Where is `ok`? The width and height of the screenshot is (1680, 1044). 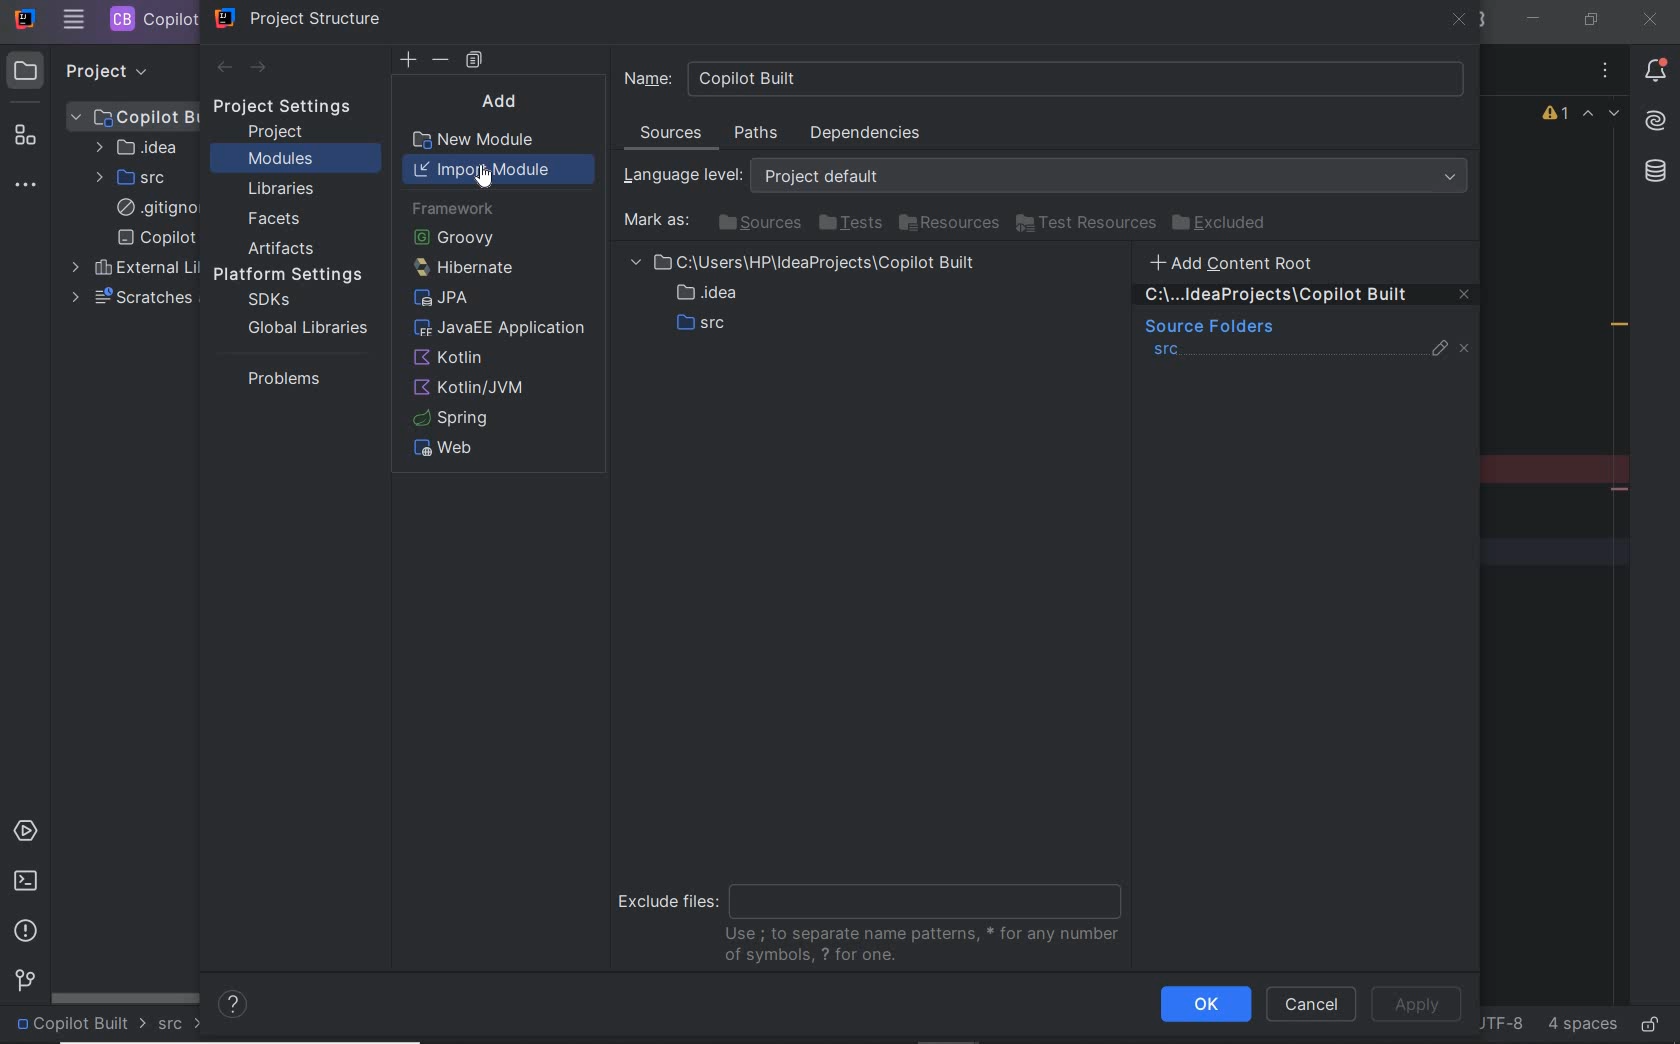
ok is located at coordinates (1205, 1004).